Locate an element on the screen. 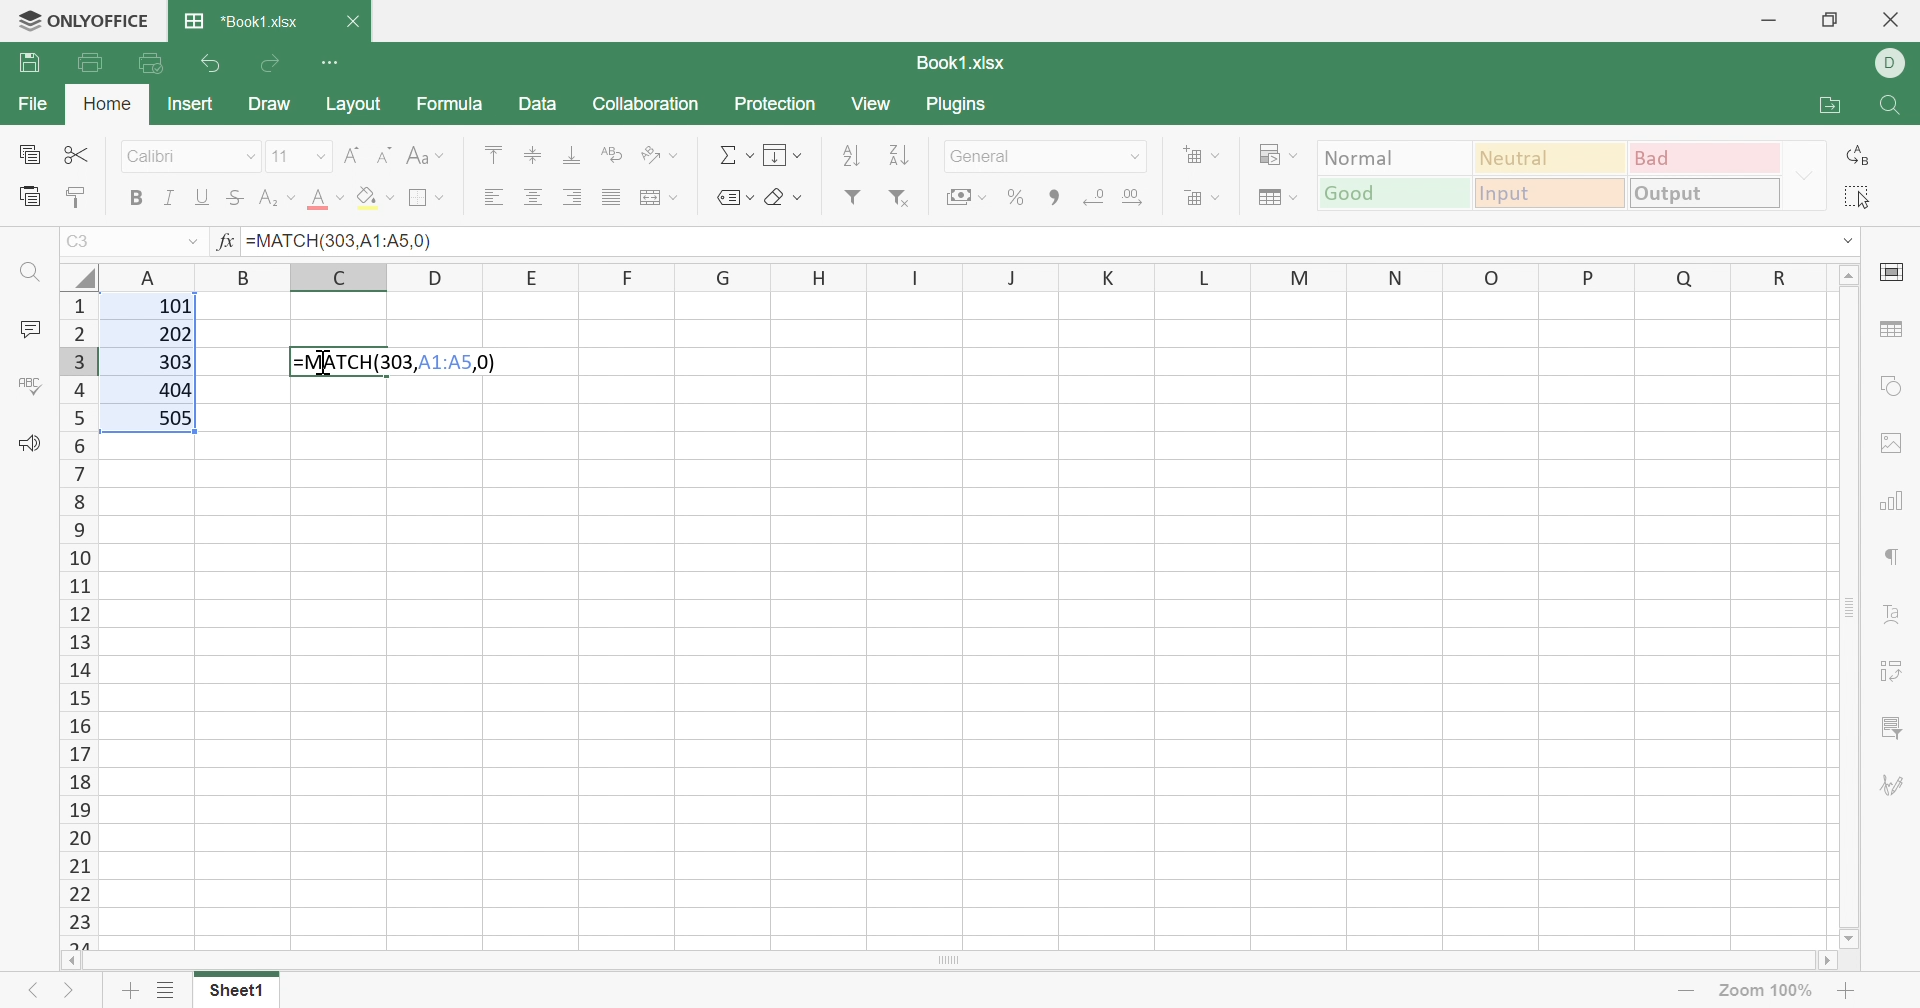 The height and width of the screenshot is (1008, 1920). Summation is located at coordinates (735, 150).